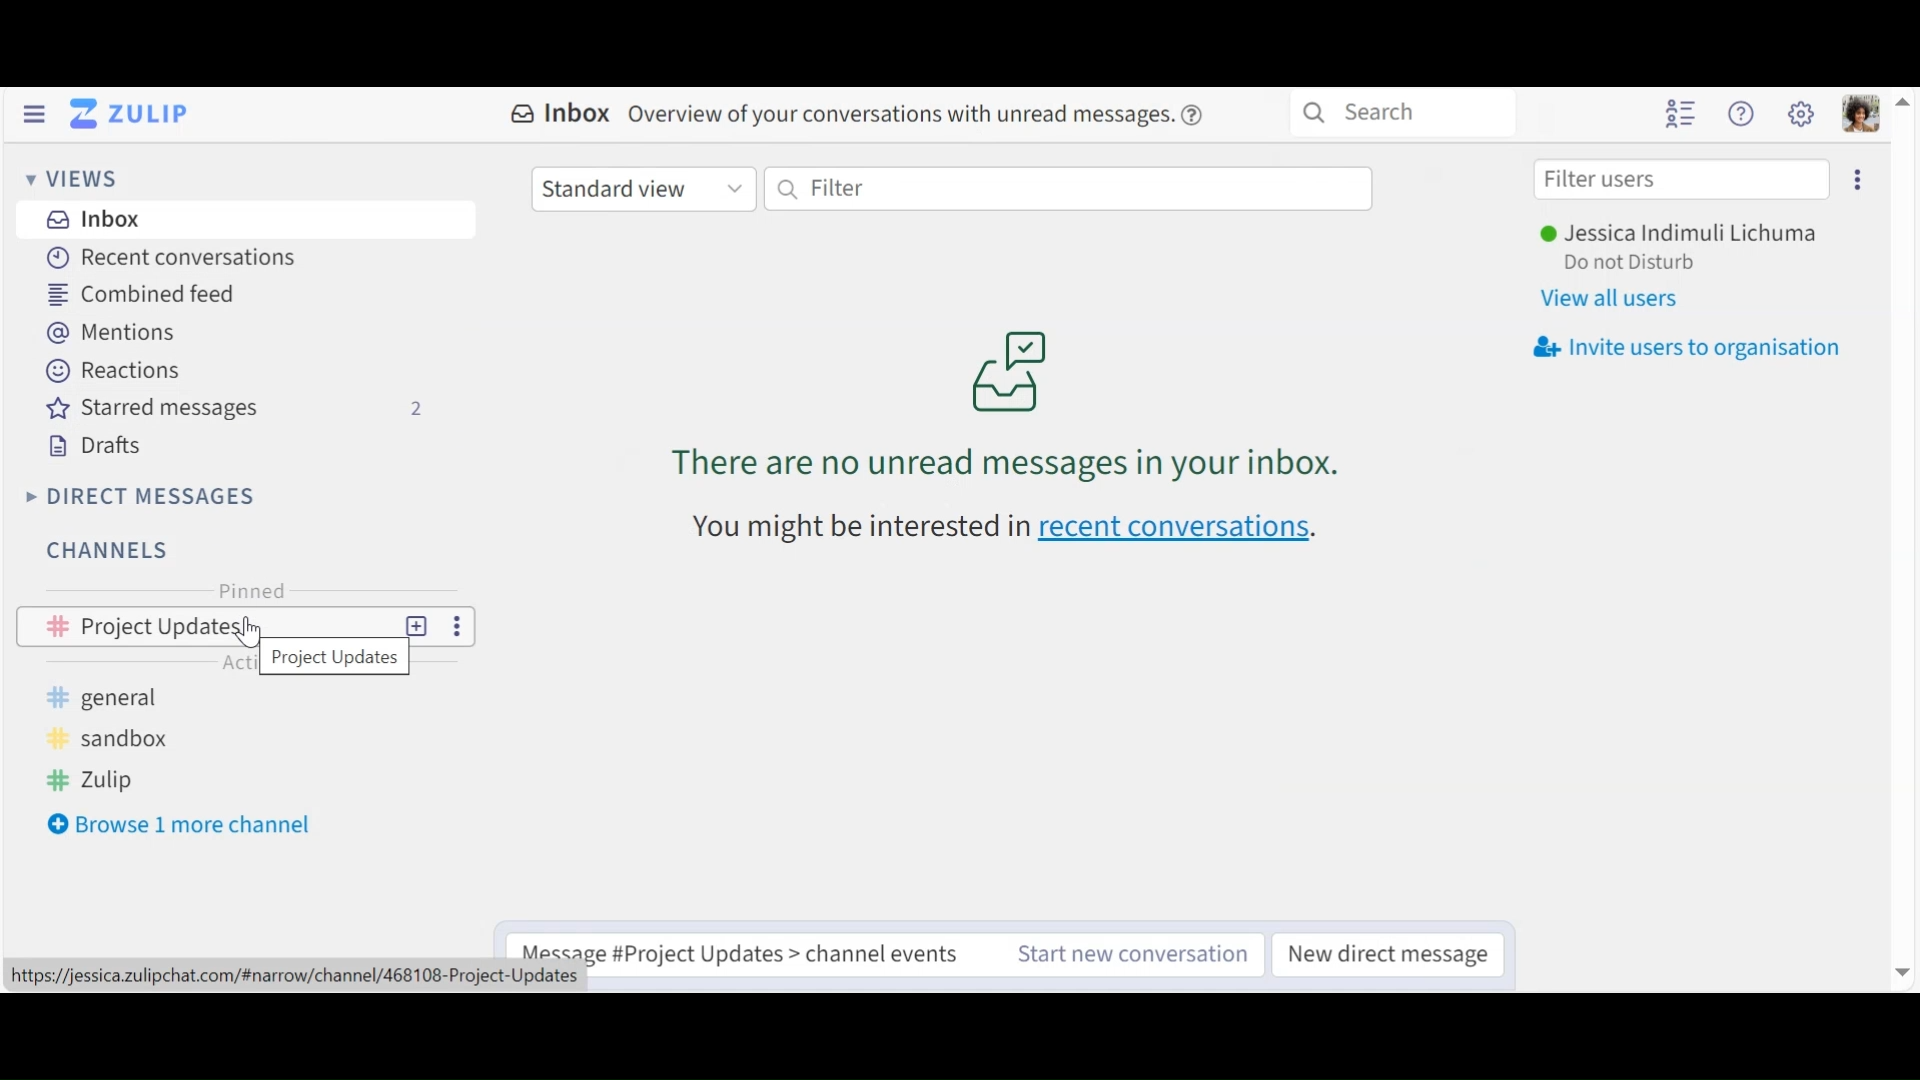  Describe the element at coordinates (1382, 953) in the screenshot. I see `New Direct messages` at that location.